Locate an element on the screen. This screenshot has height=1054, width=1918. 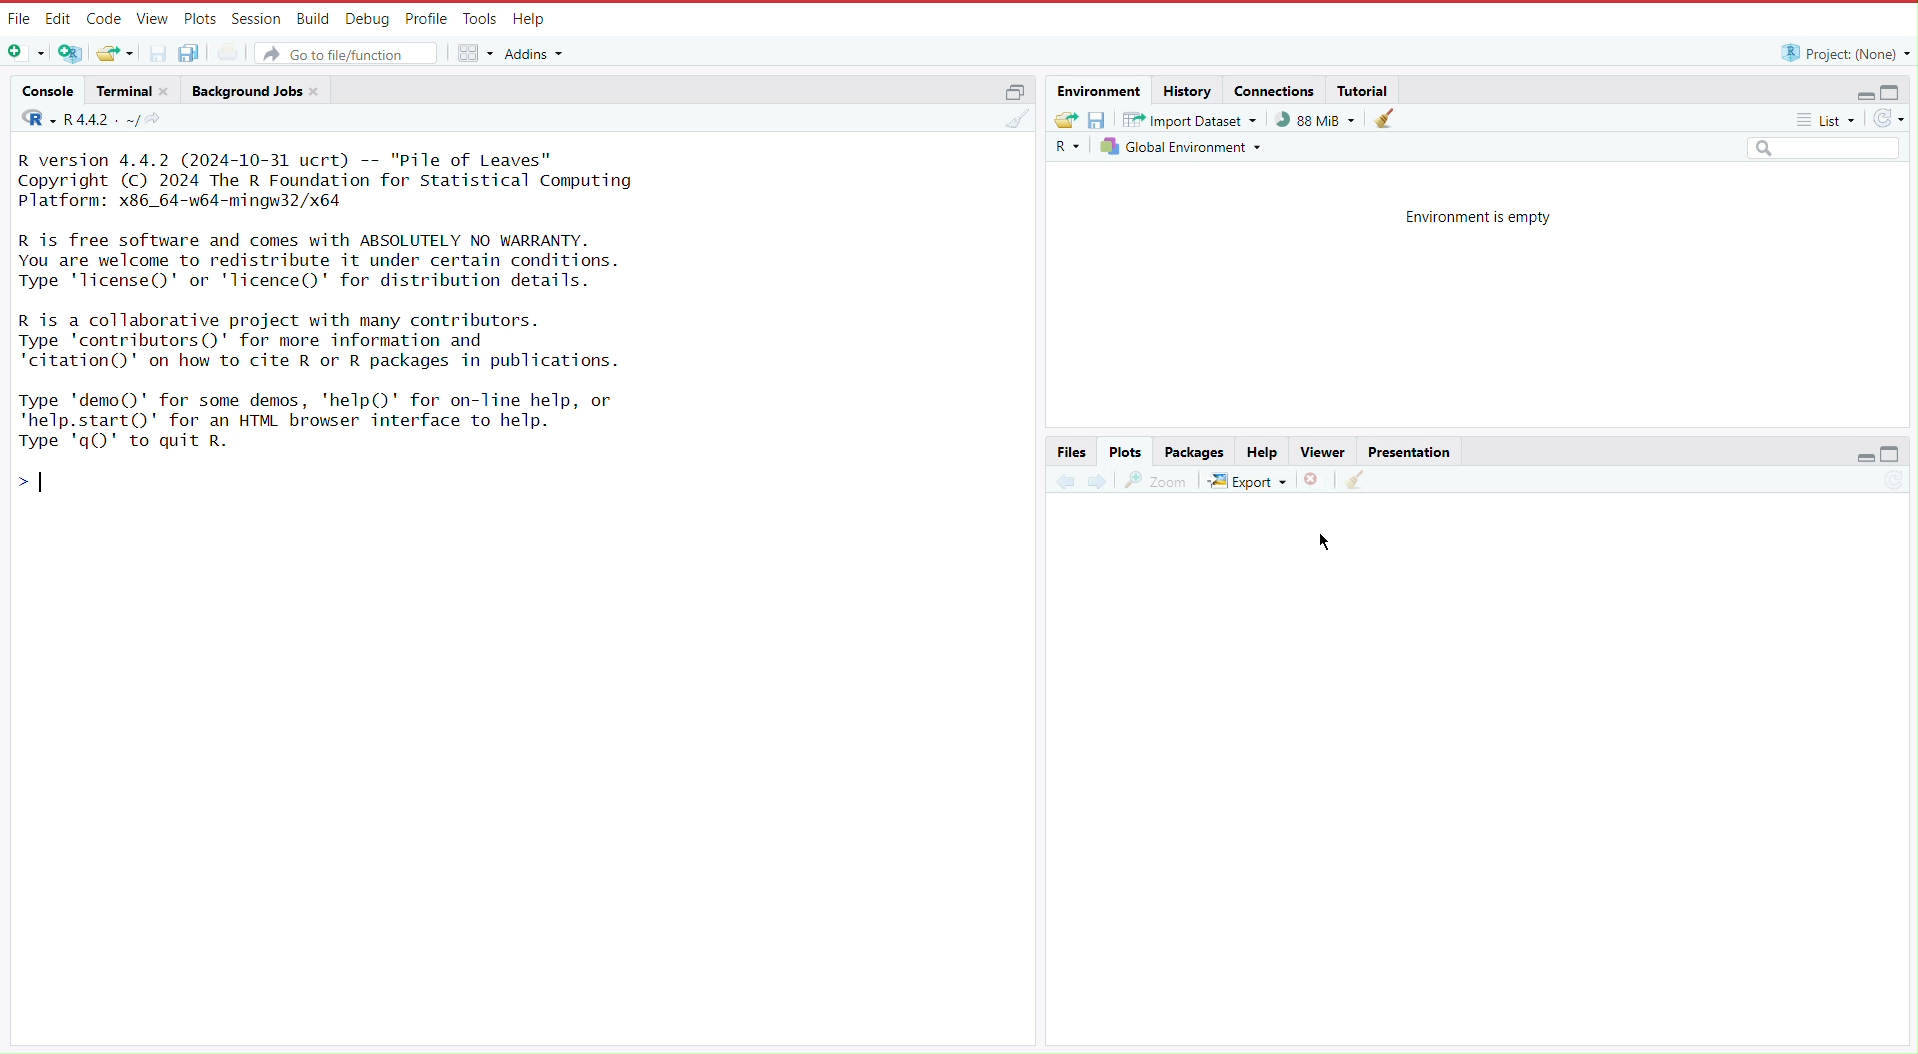
Help is located at coordinates (1262, 452).